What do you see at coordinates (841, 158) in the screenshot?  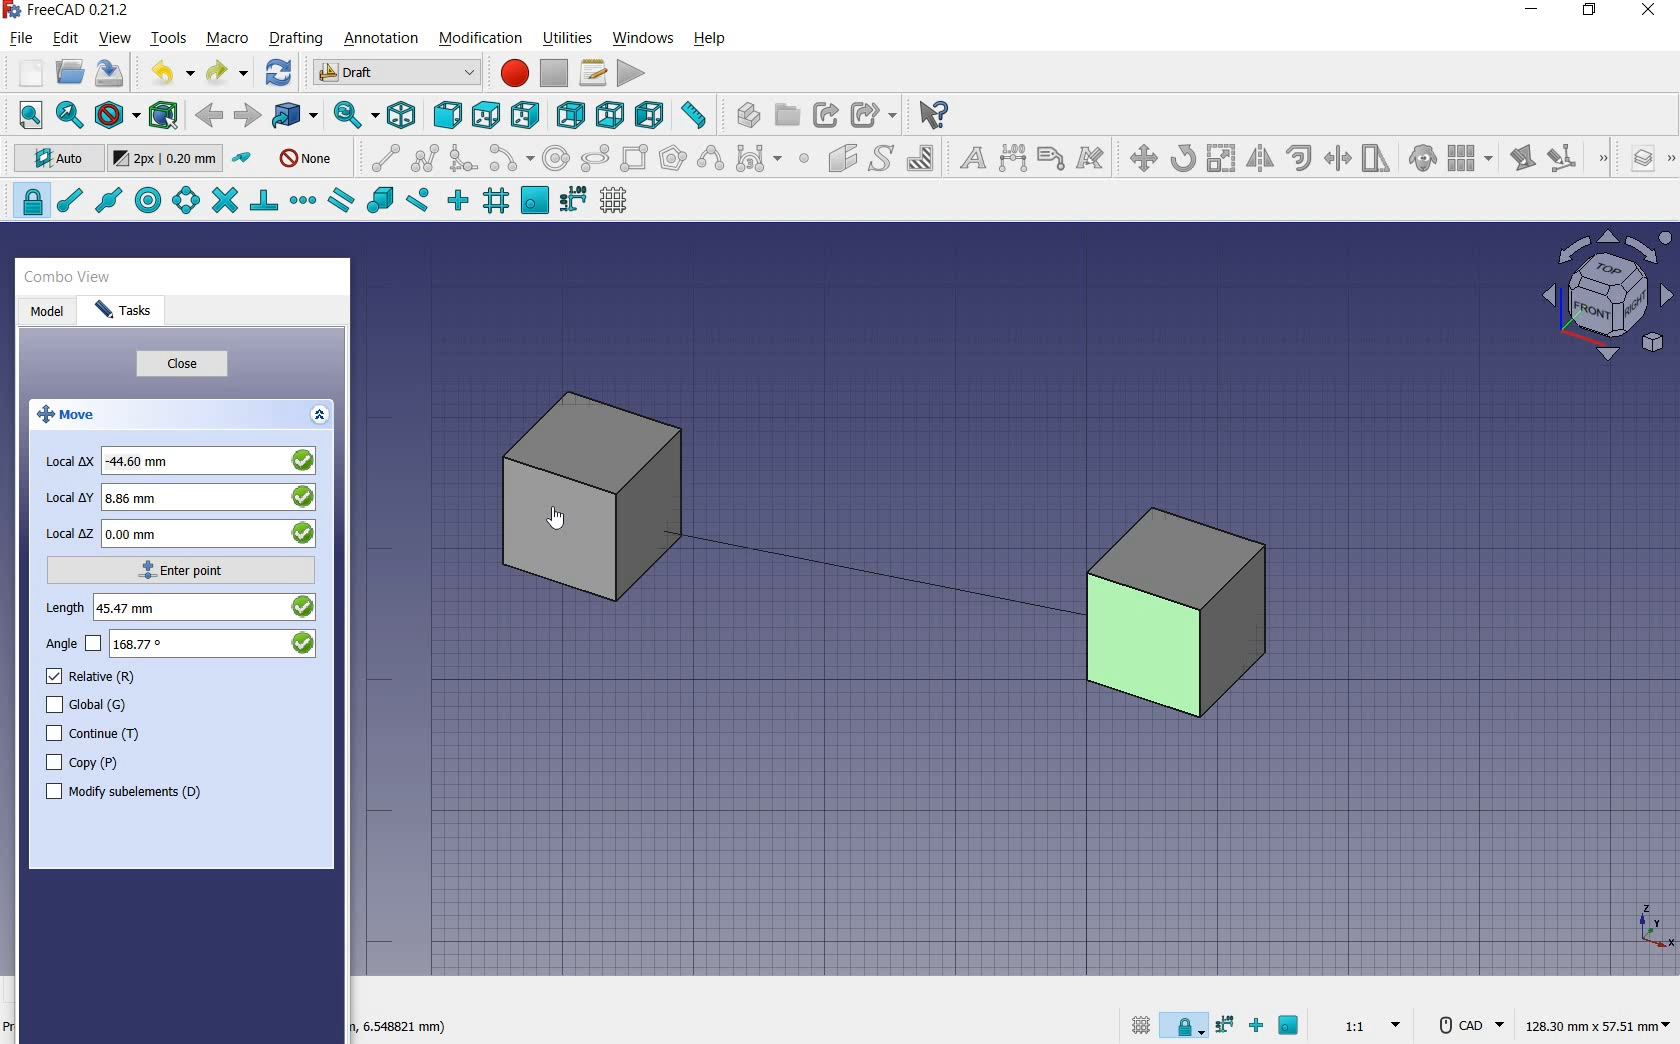 I see `facebinder` at bounding box center [841, 158].